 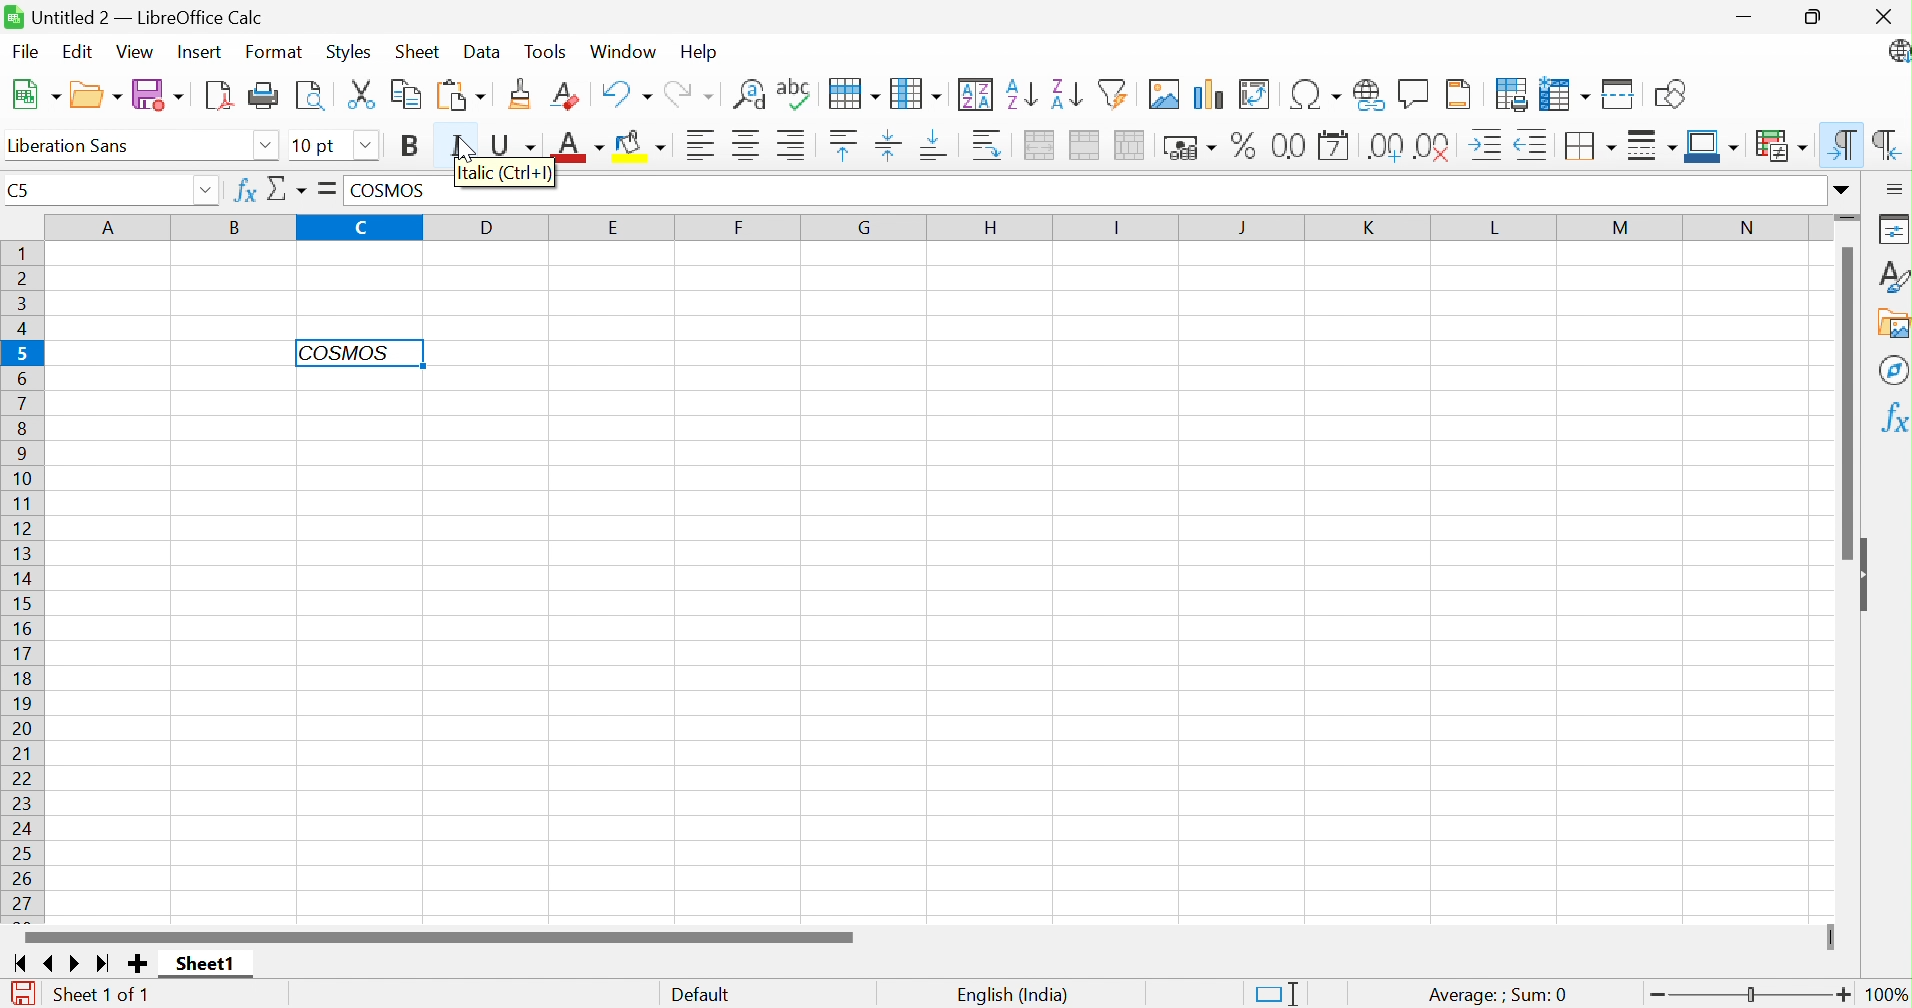 I want to click on Conditional, so click(x=1781, y=143).